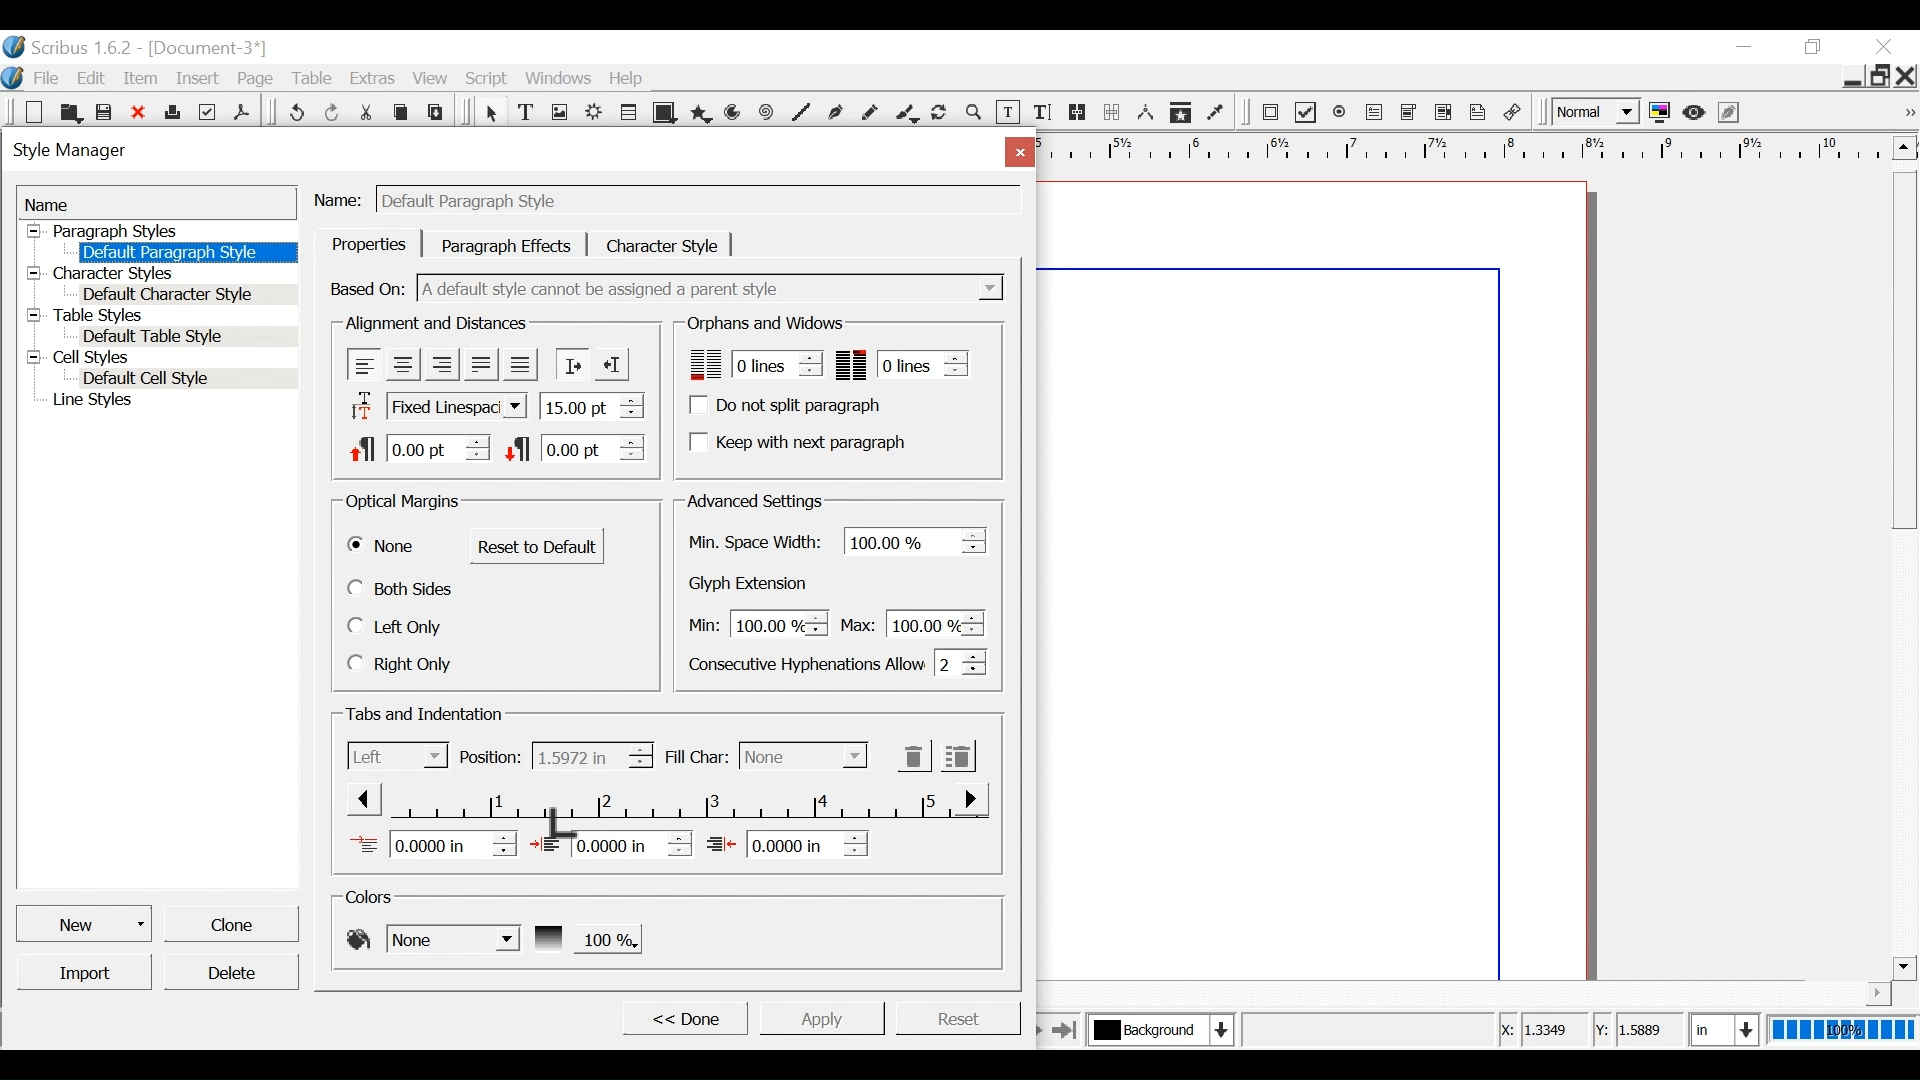 Image resolution: width=1920 pixels, height=1080 pixels. I want to click on Align Right, so click(441, 364).